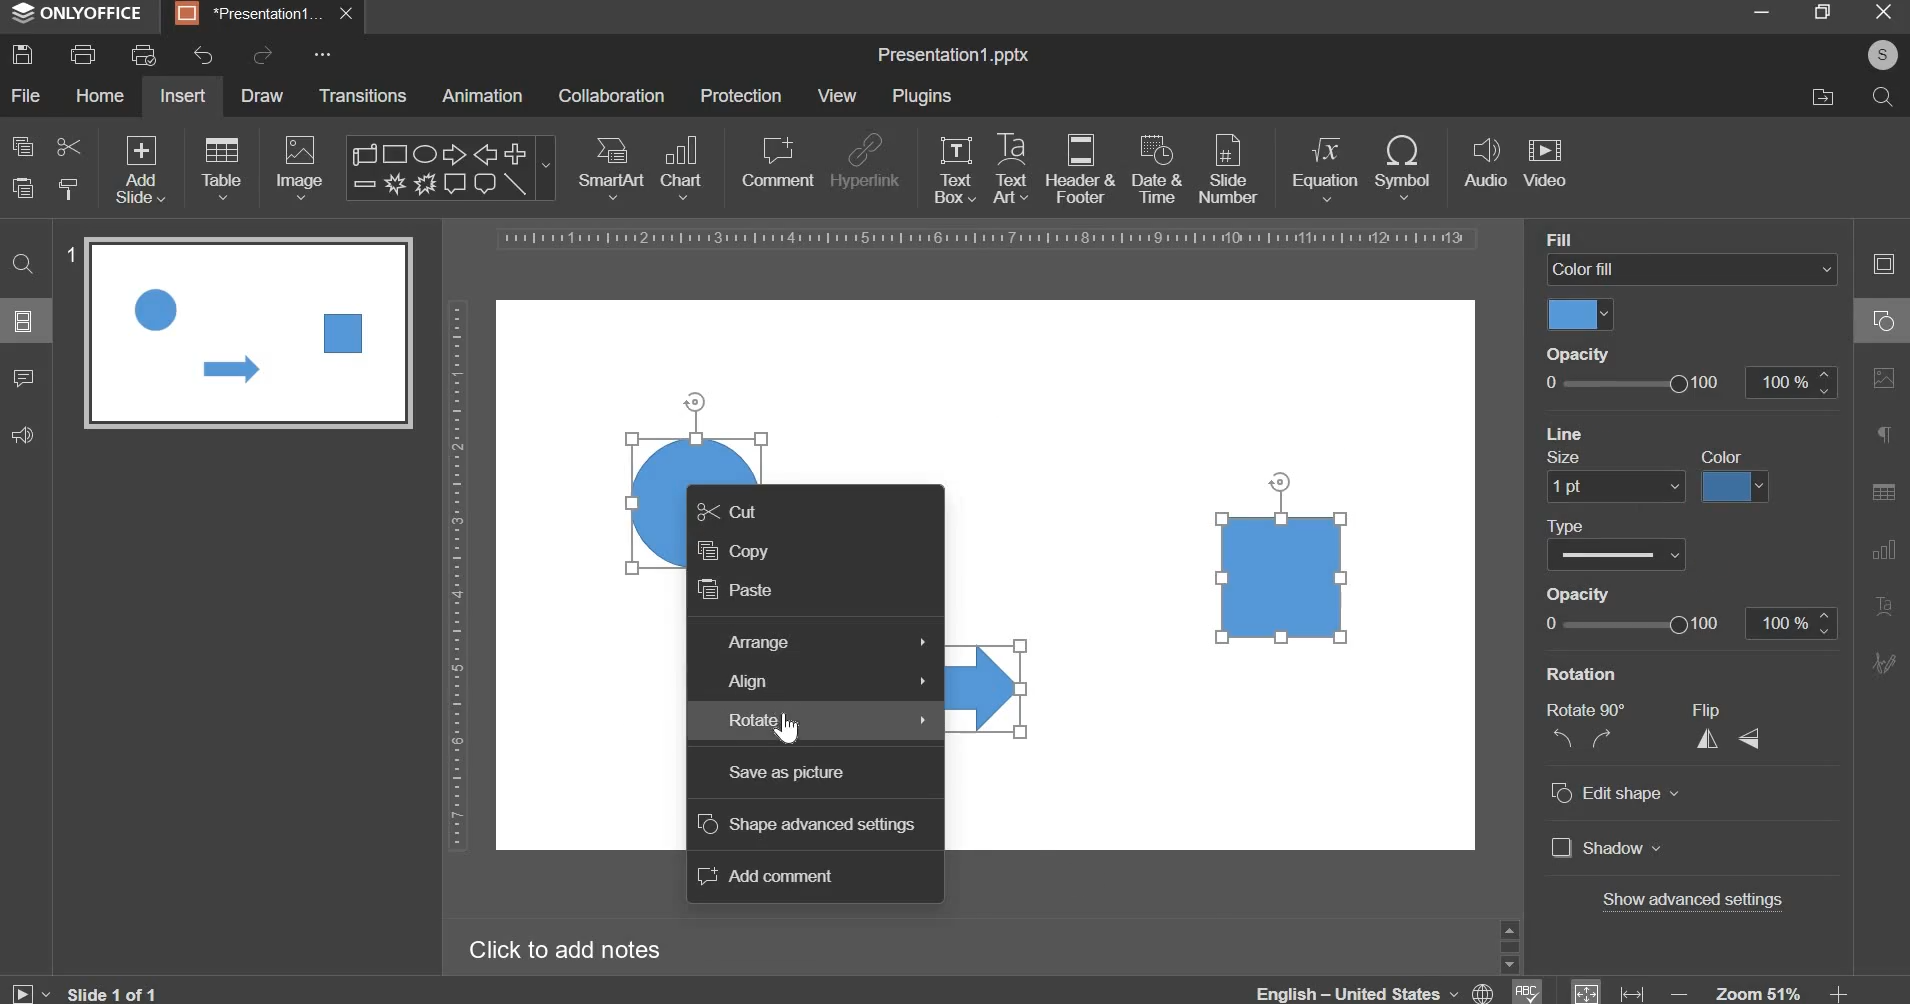  Describe the element at coordinates (737, 593) in the screenshot. I see `paste` at that location.